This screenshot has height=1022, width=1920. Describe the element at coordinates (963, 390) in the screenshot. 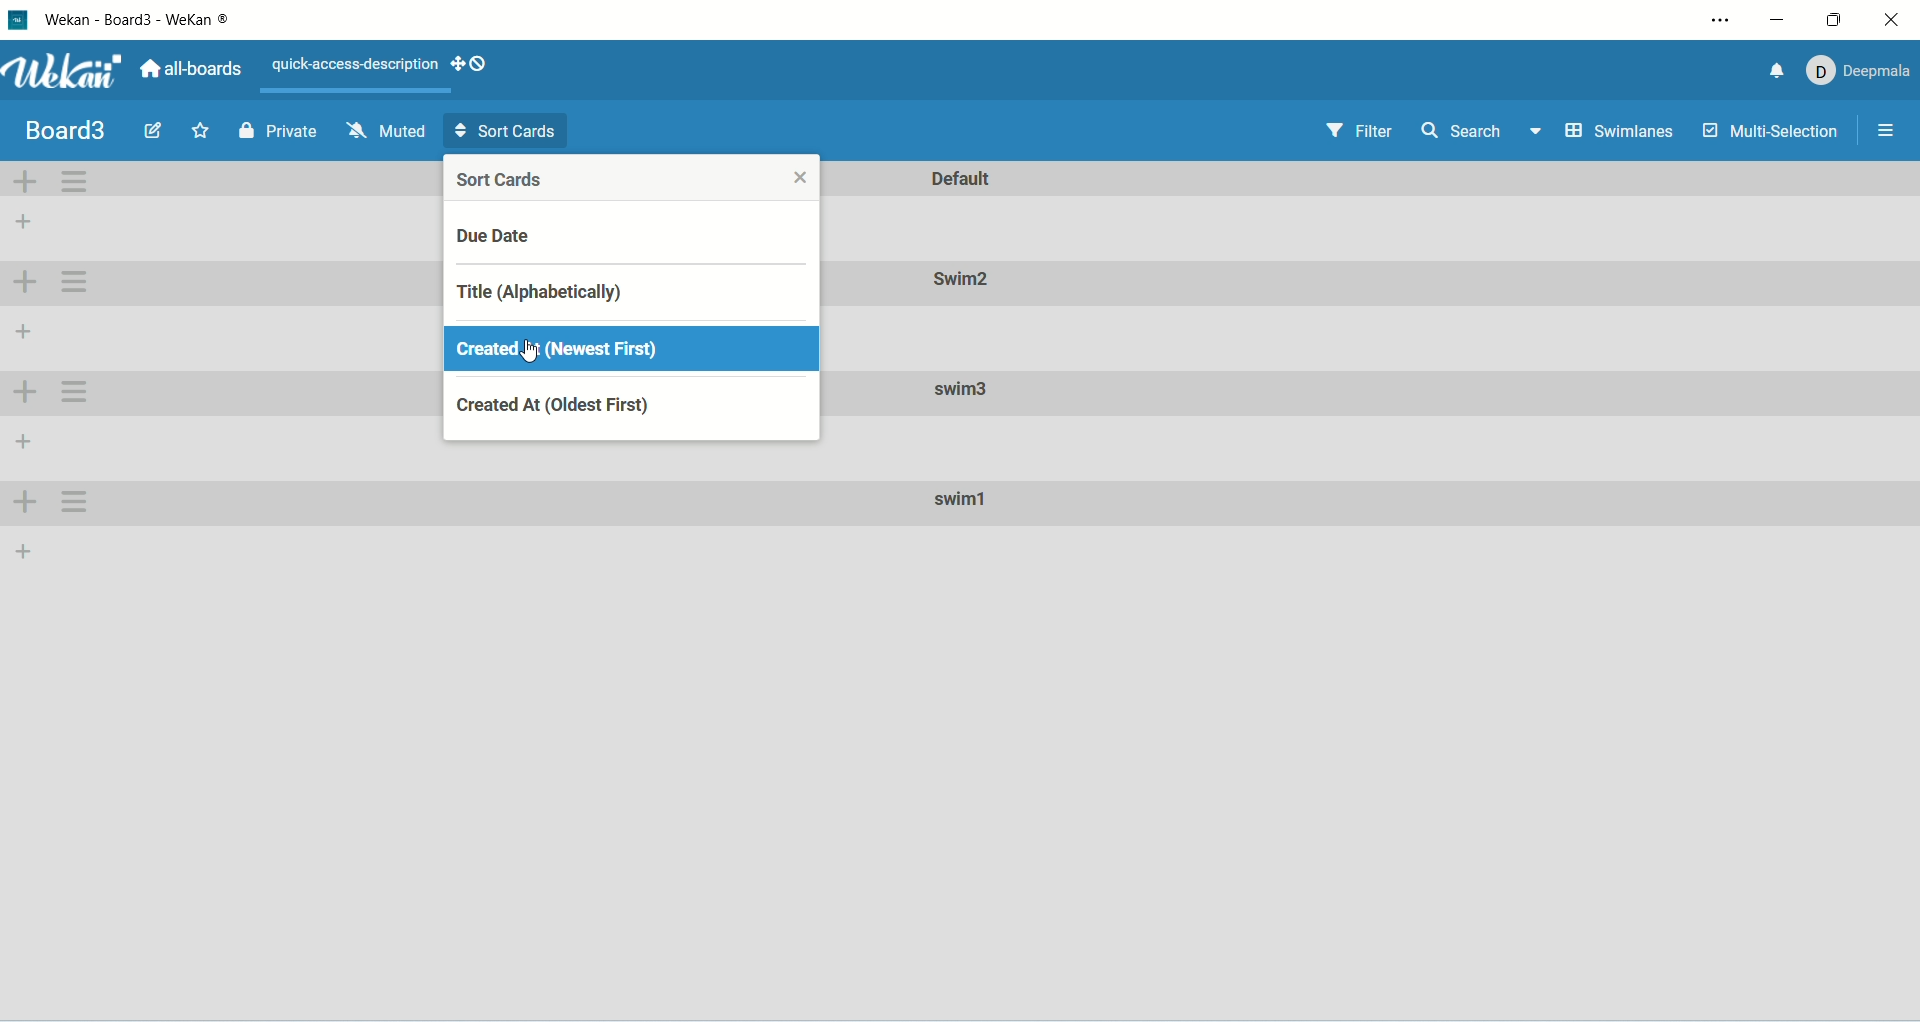

I see `swim3` at that location.